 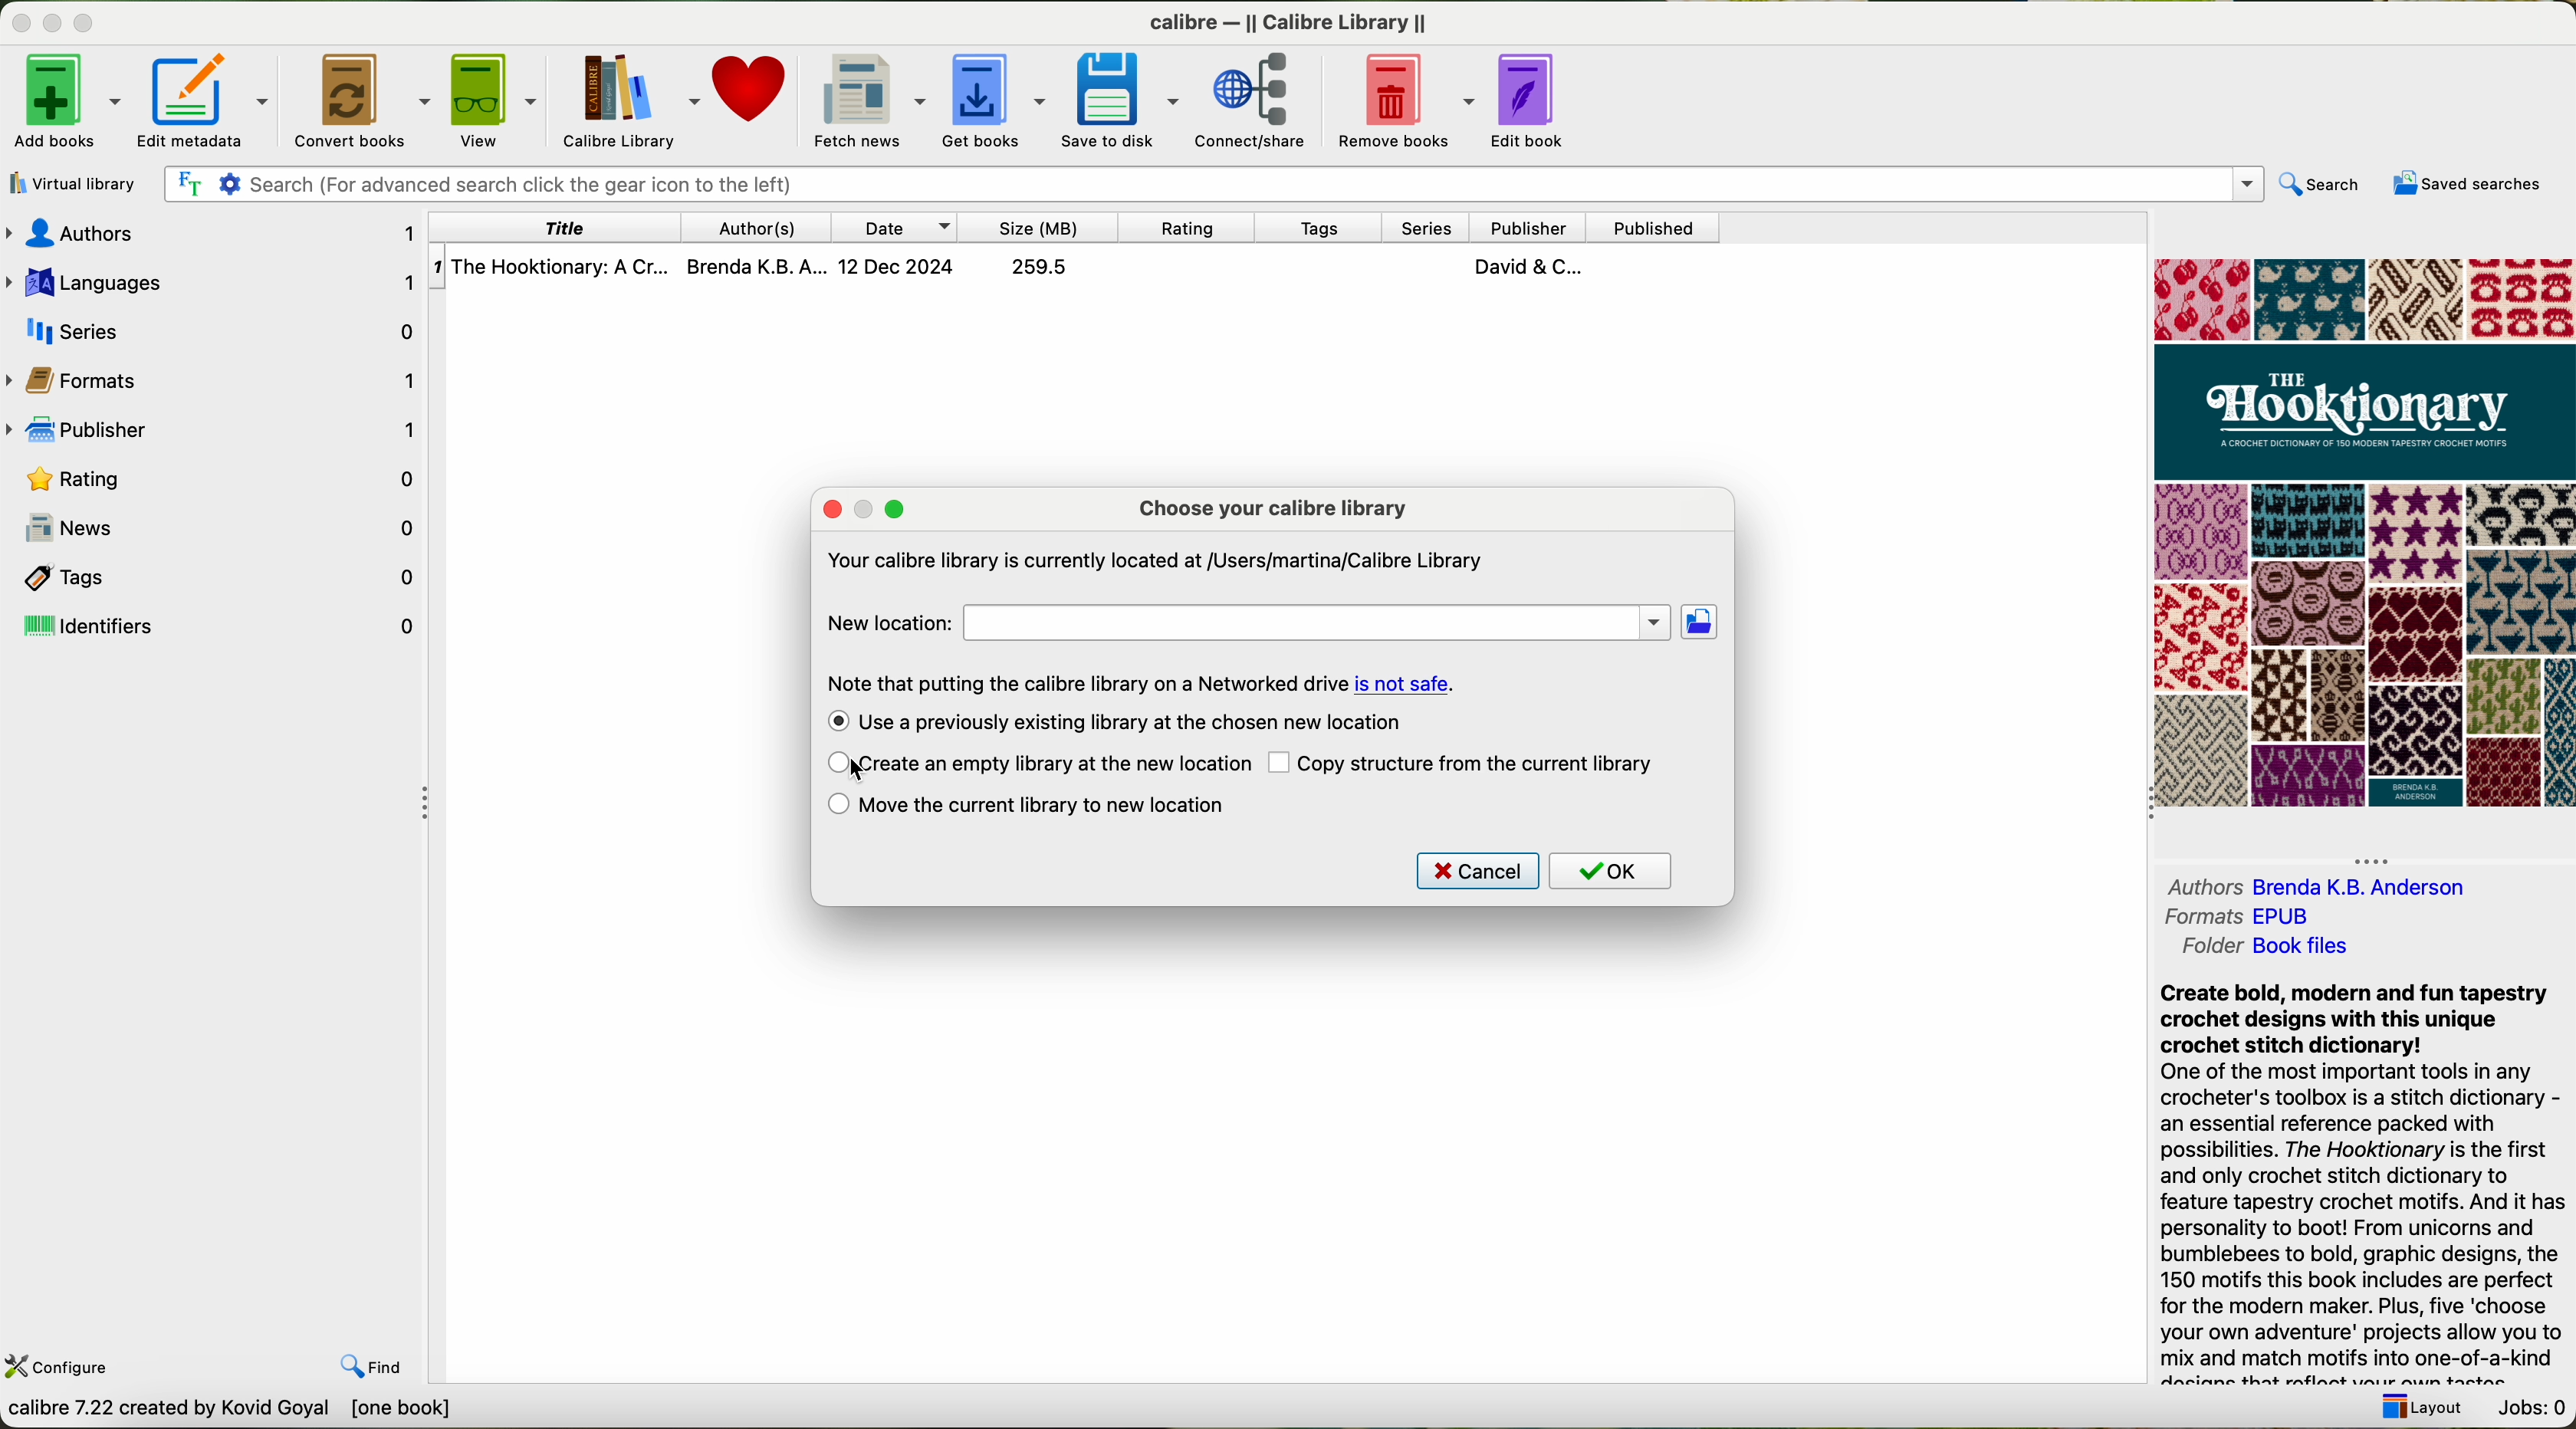 What do you see at coordinates (2373, 857) in the screenshot?
I see `hide` at bounding box center [2373, 857].